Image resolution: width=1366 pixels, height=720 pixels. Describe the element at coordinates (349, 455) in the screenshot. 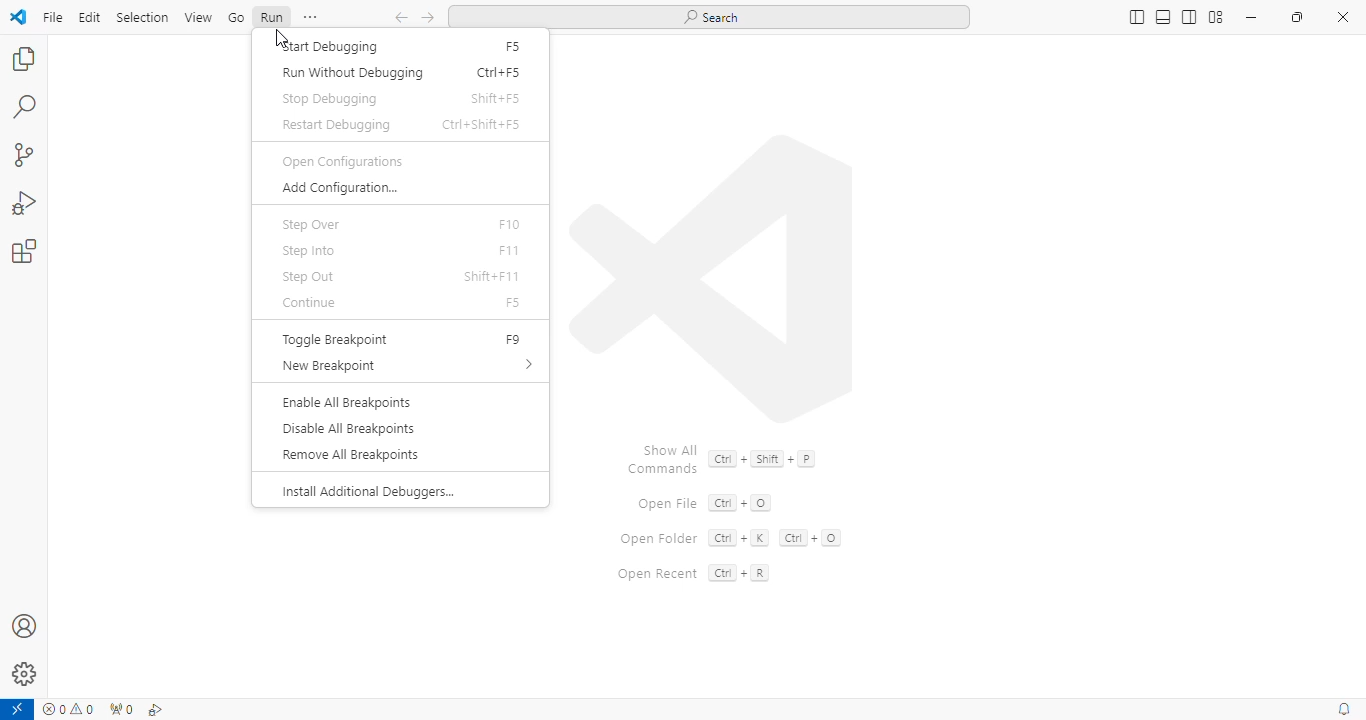

I see `remove all breakpoints` at that location.